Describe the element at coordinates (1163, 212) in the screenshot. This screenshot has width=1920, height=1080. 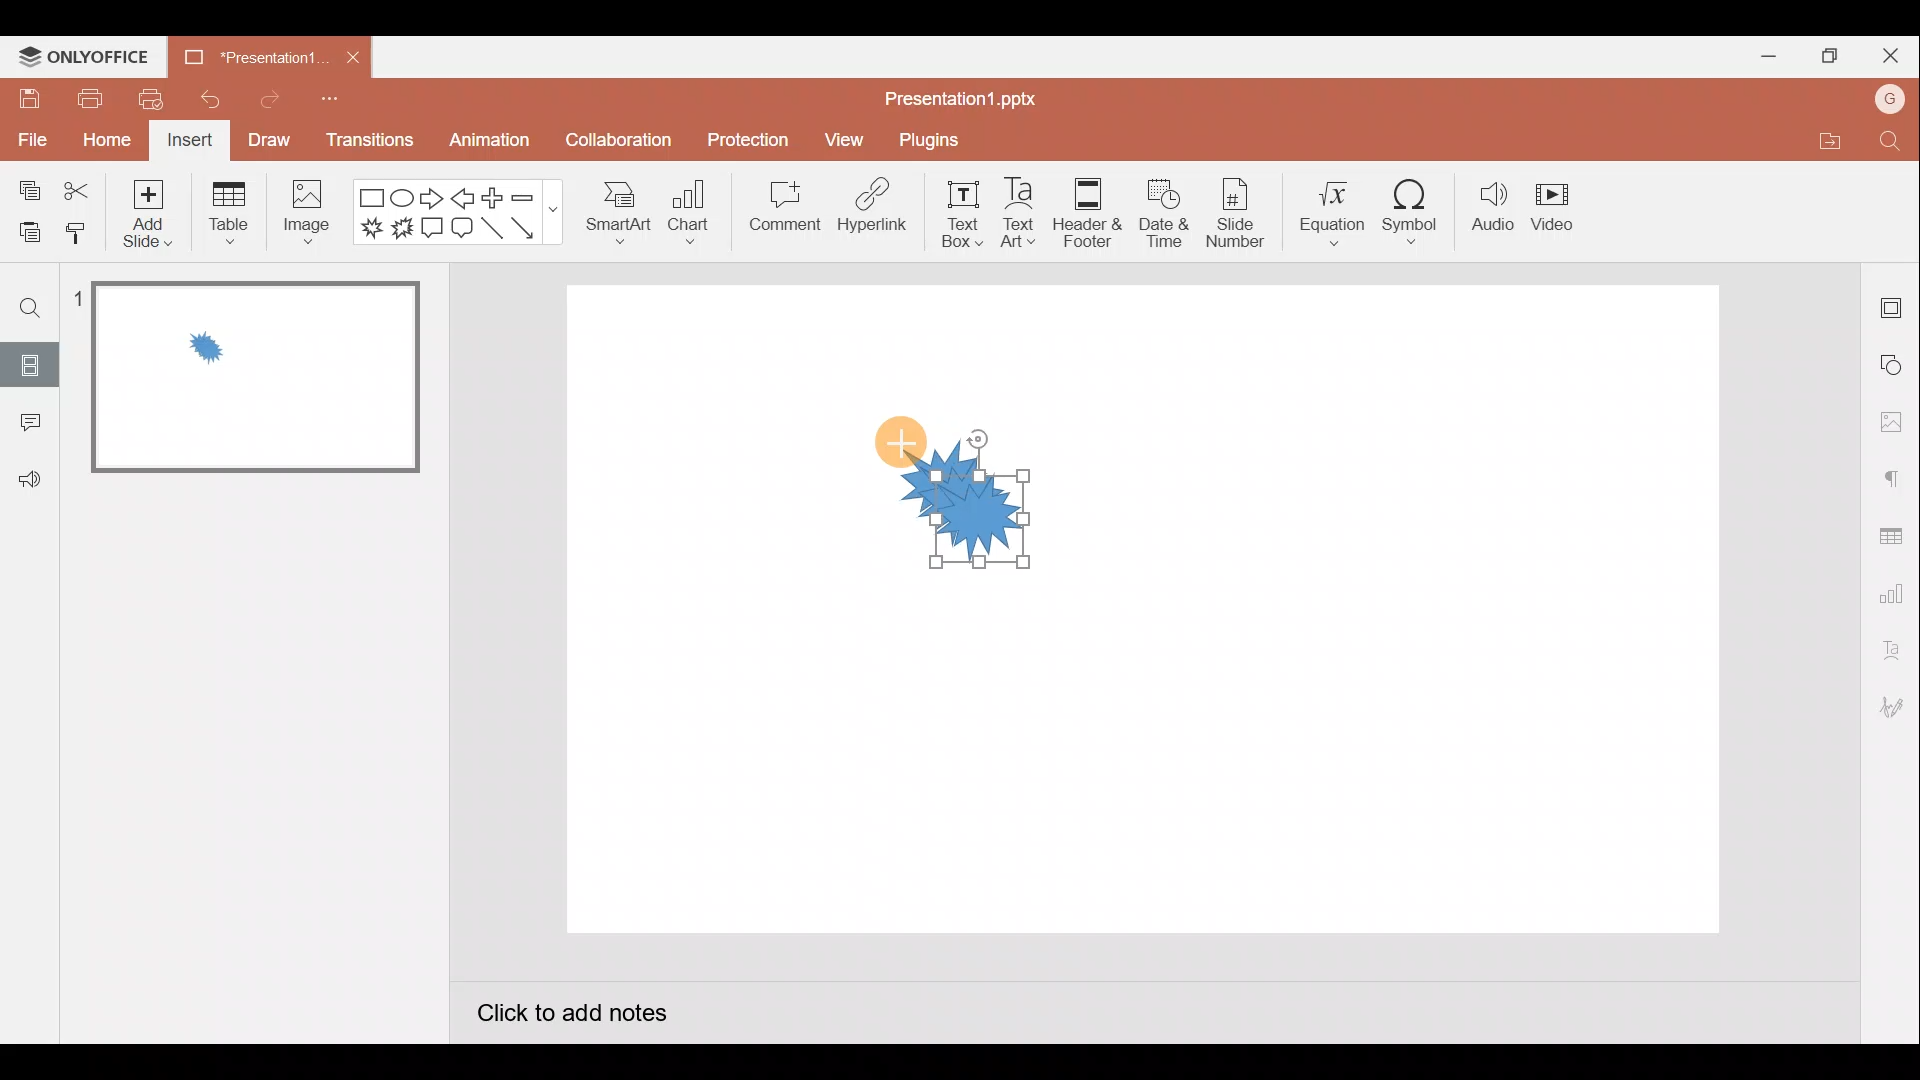
I see `Date & time` at that location.